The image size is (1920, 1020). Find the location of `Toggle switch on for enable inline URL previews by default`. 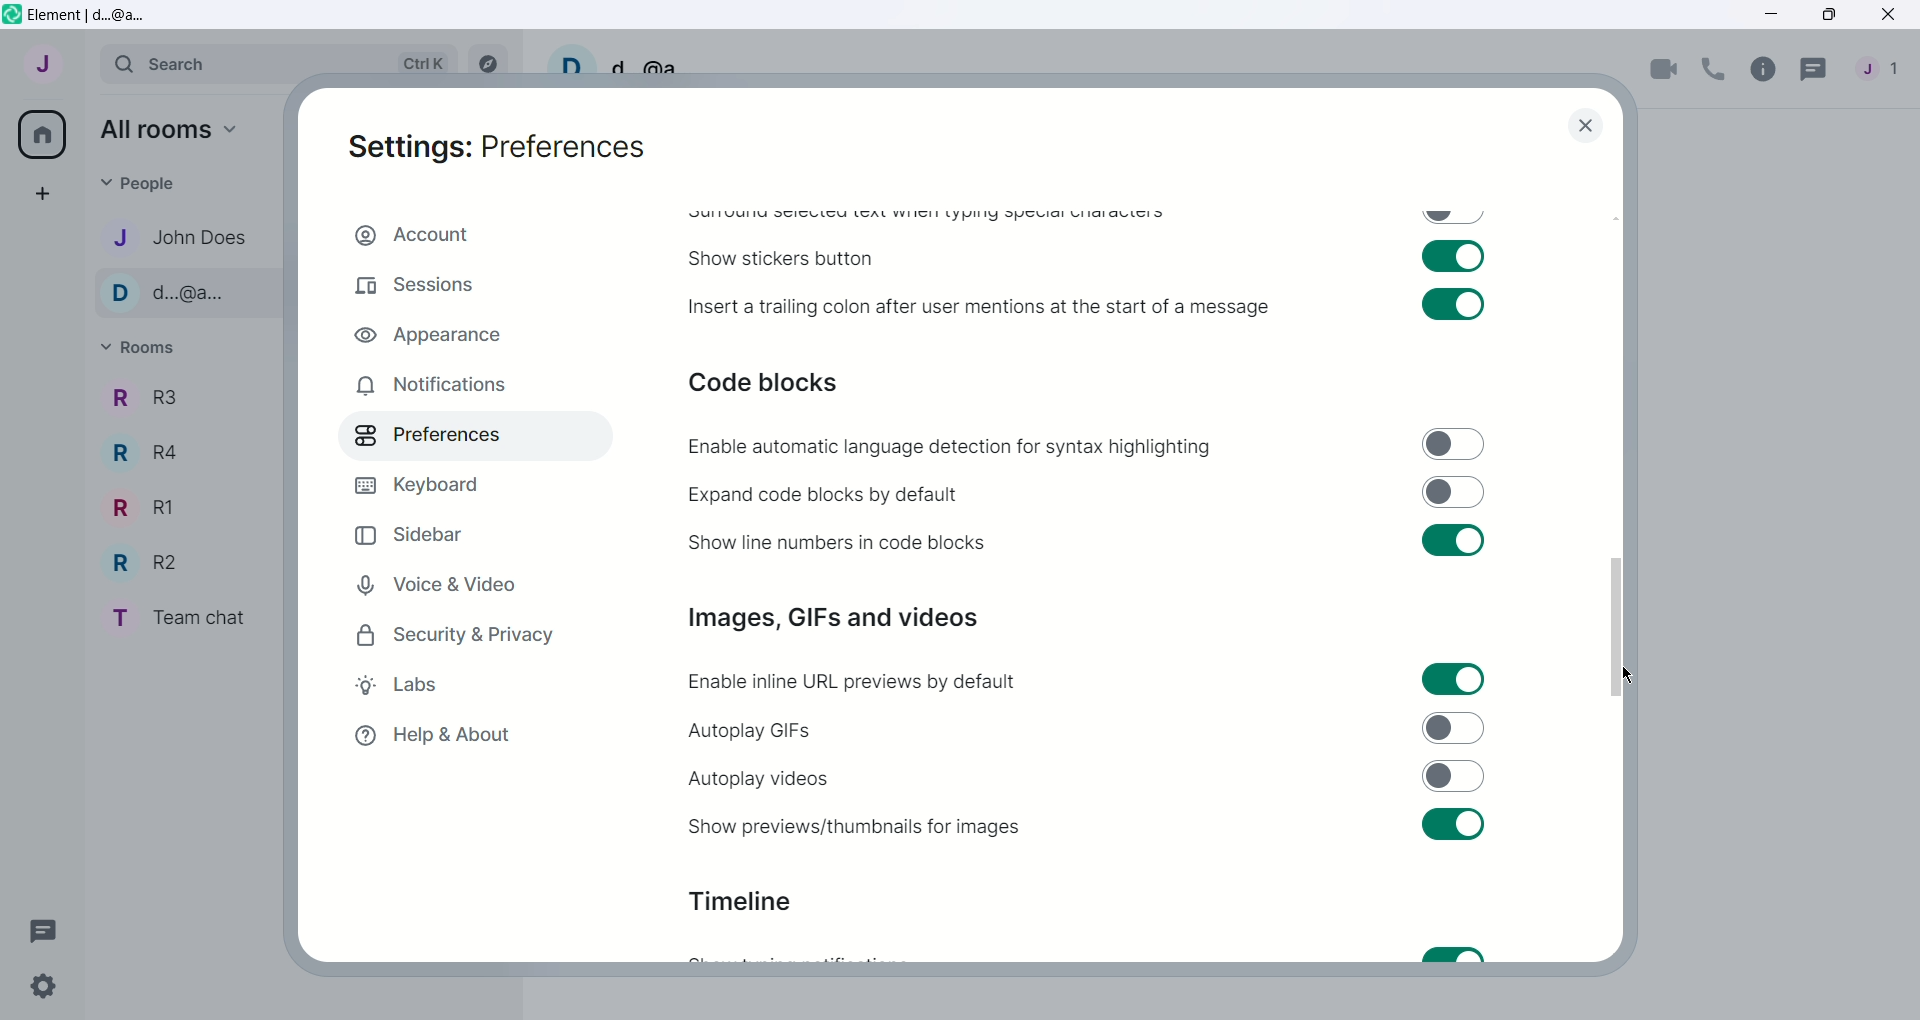

Toggle switch on for enable inline URL previews by default is located at coordinates (1454, 678).